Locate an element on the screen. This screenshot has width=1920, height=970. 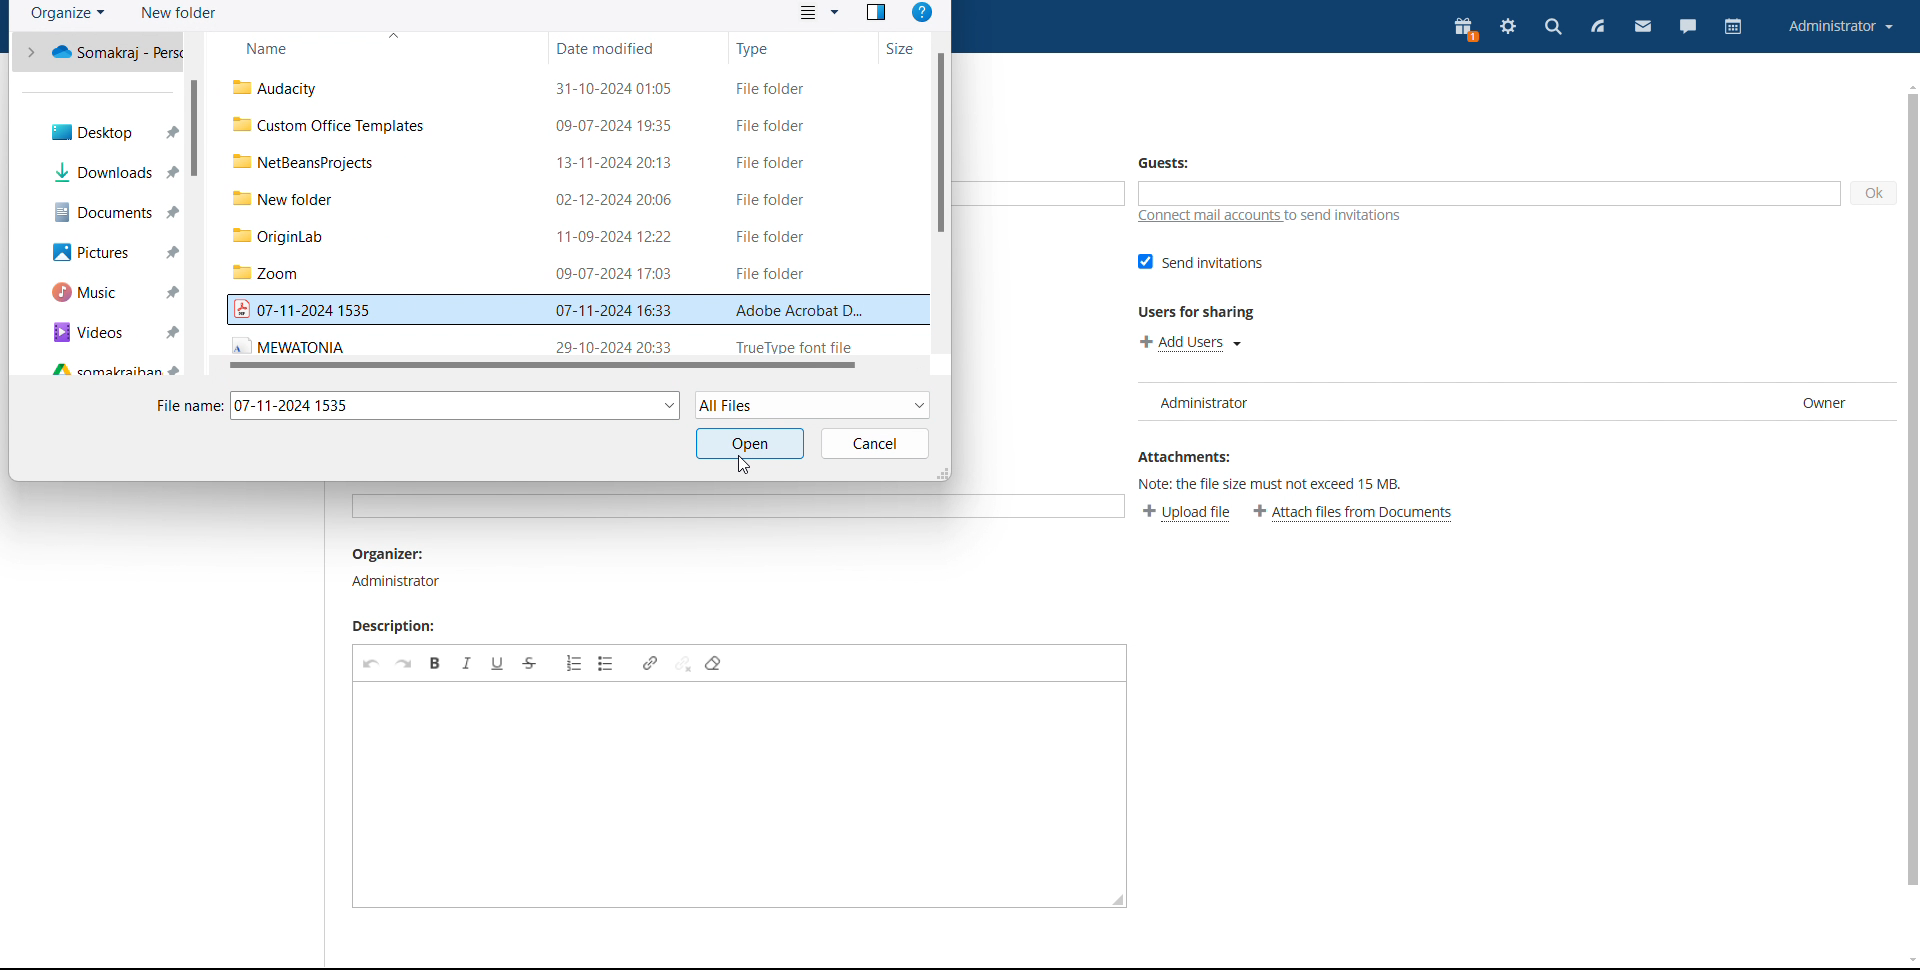
feed is located at coordinates (1598, 28).